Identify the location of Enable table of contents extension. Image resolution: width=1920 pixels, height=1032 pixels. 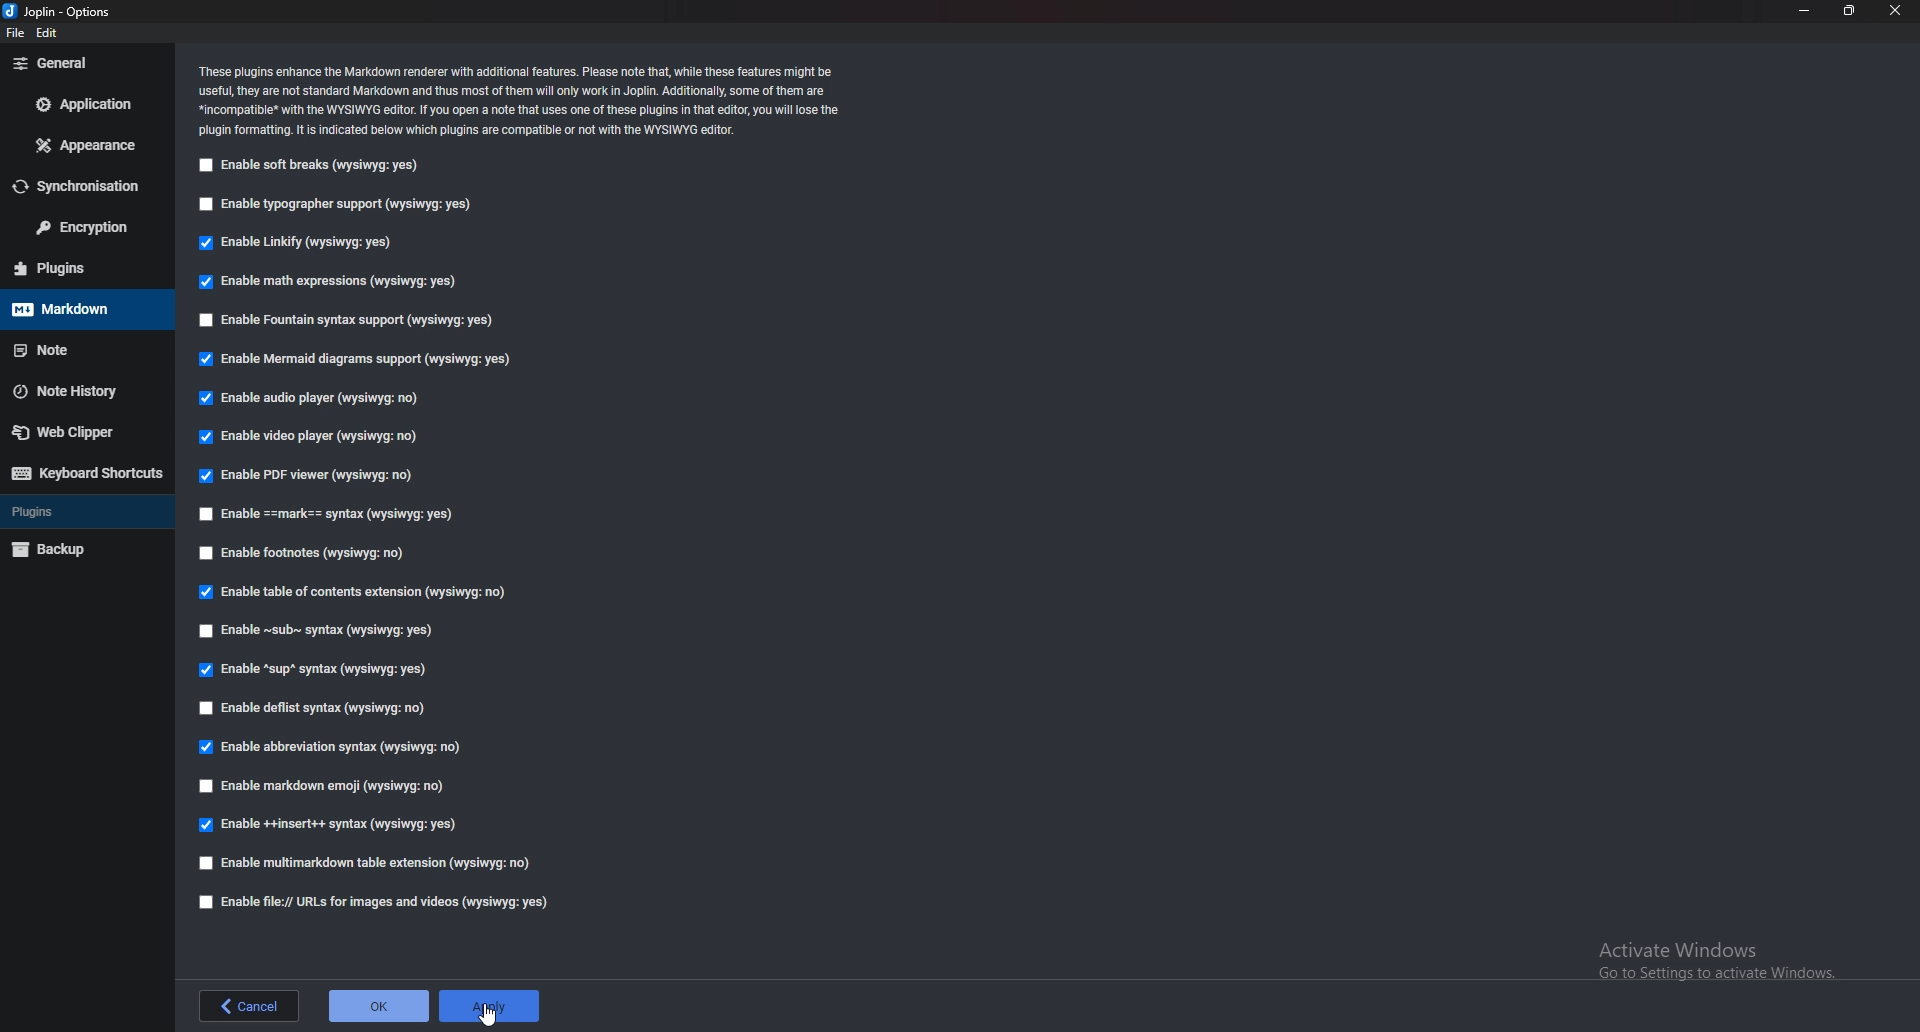
(363, 592).